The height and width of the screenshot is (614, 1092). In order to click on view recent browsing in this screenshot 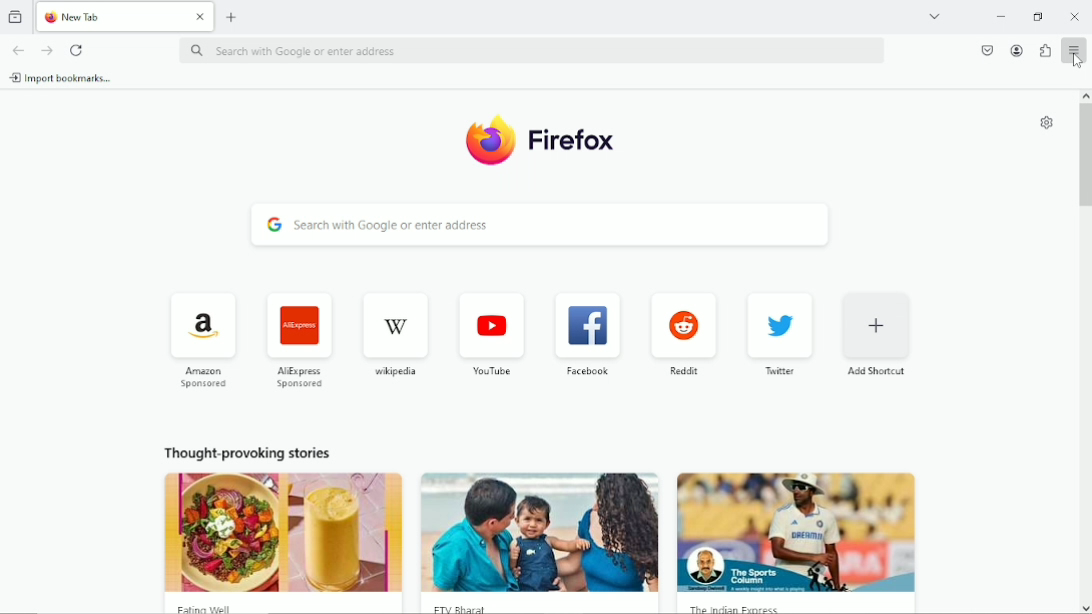, I will do `click(16, 16)`.